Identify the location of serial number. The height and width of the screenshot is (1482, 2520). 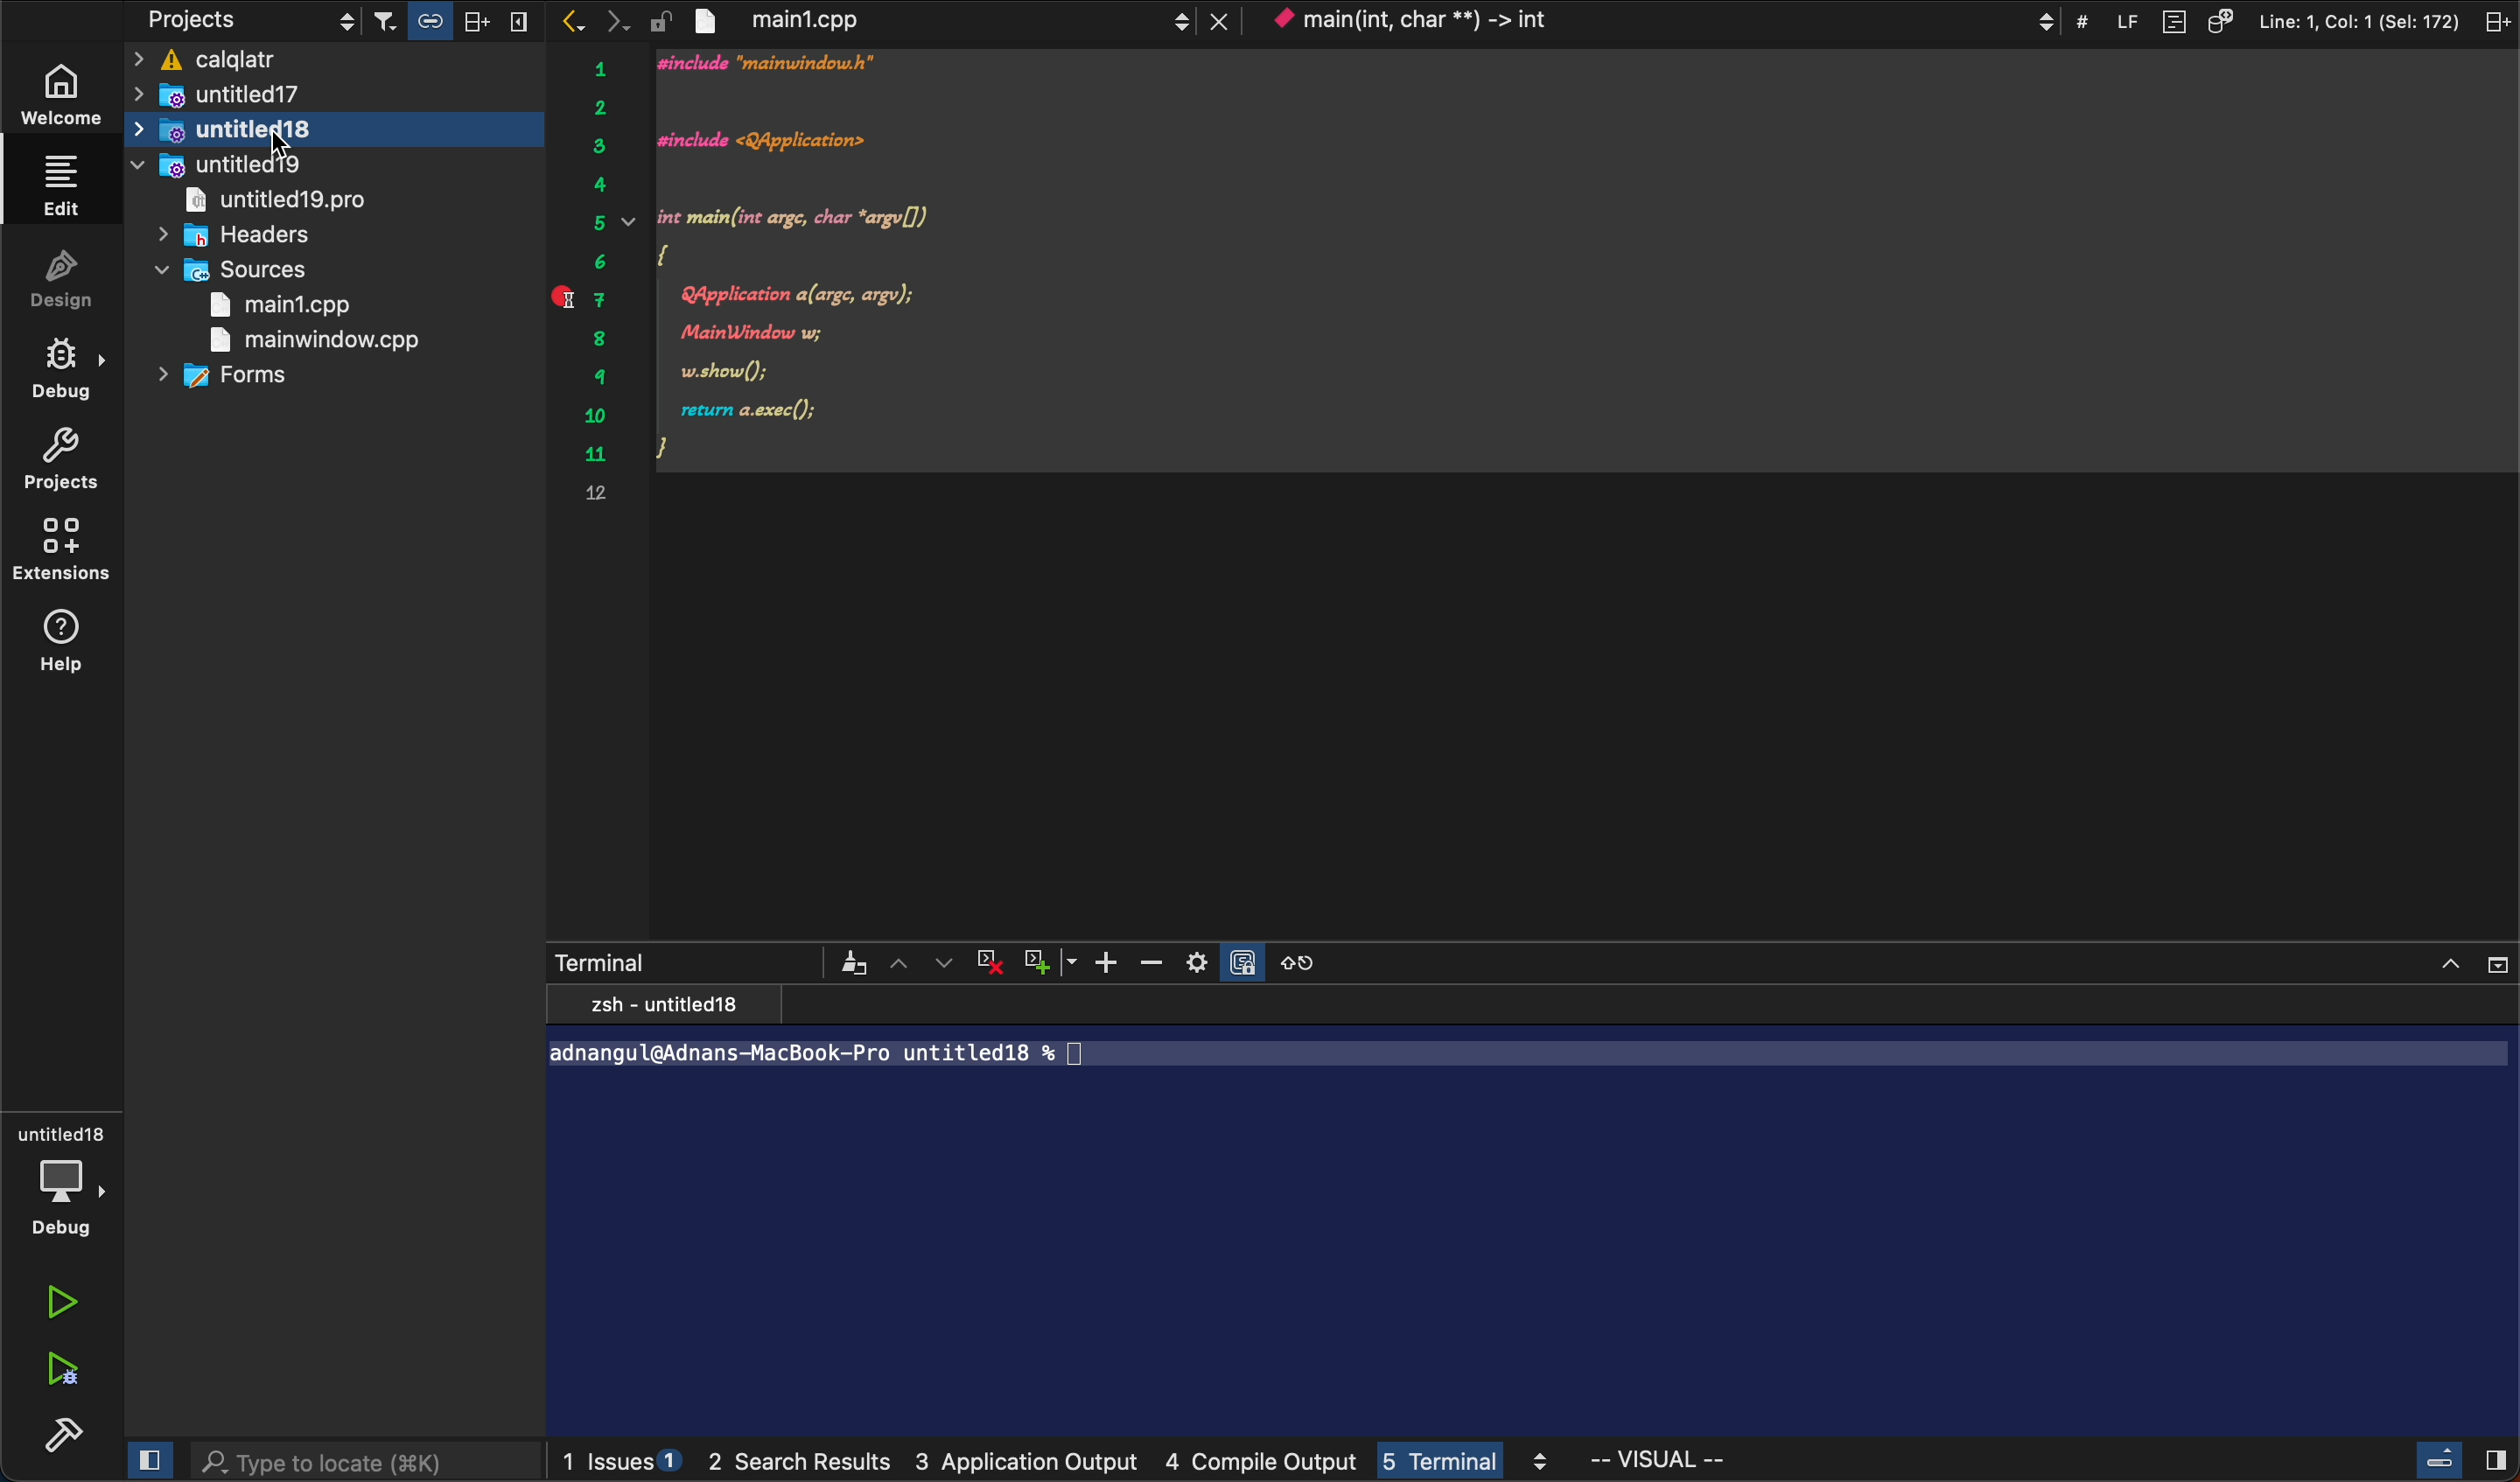
(594, 426).